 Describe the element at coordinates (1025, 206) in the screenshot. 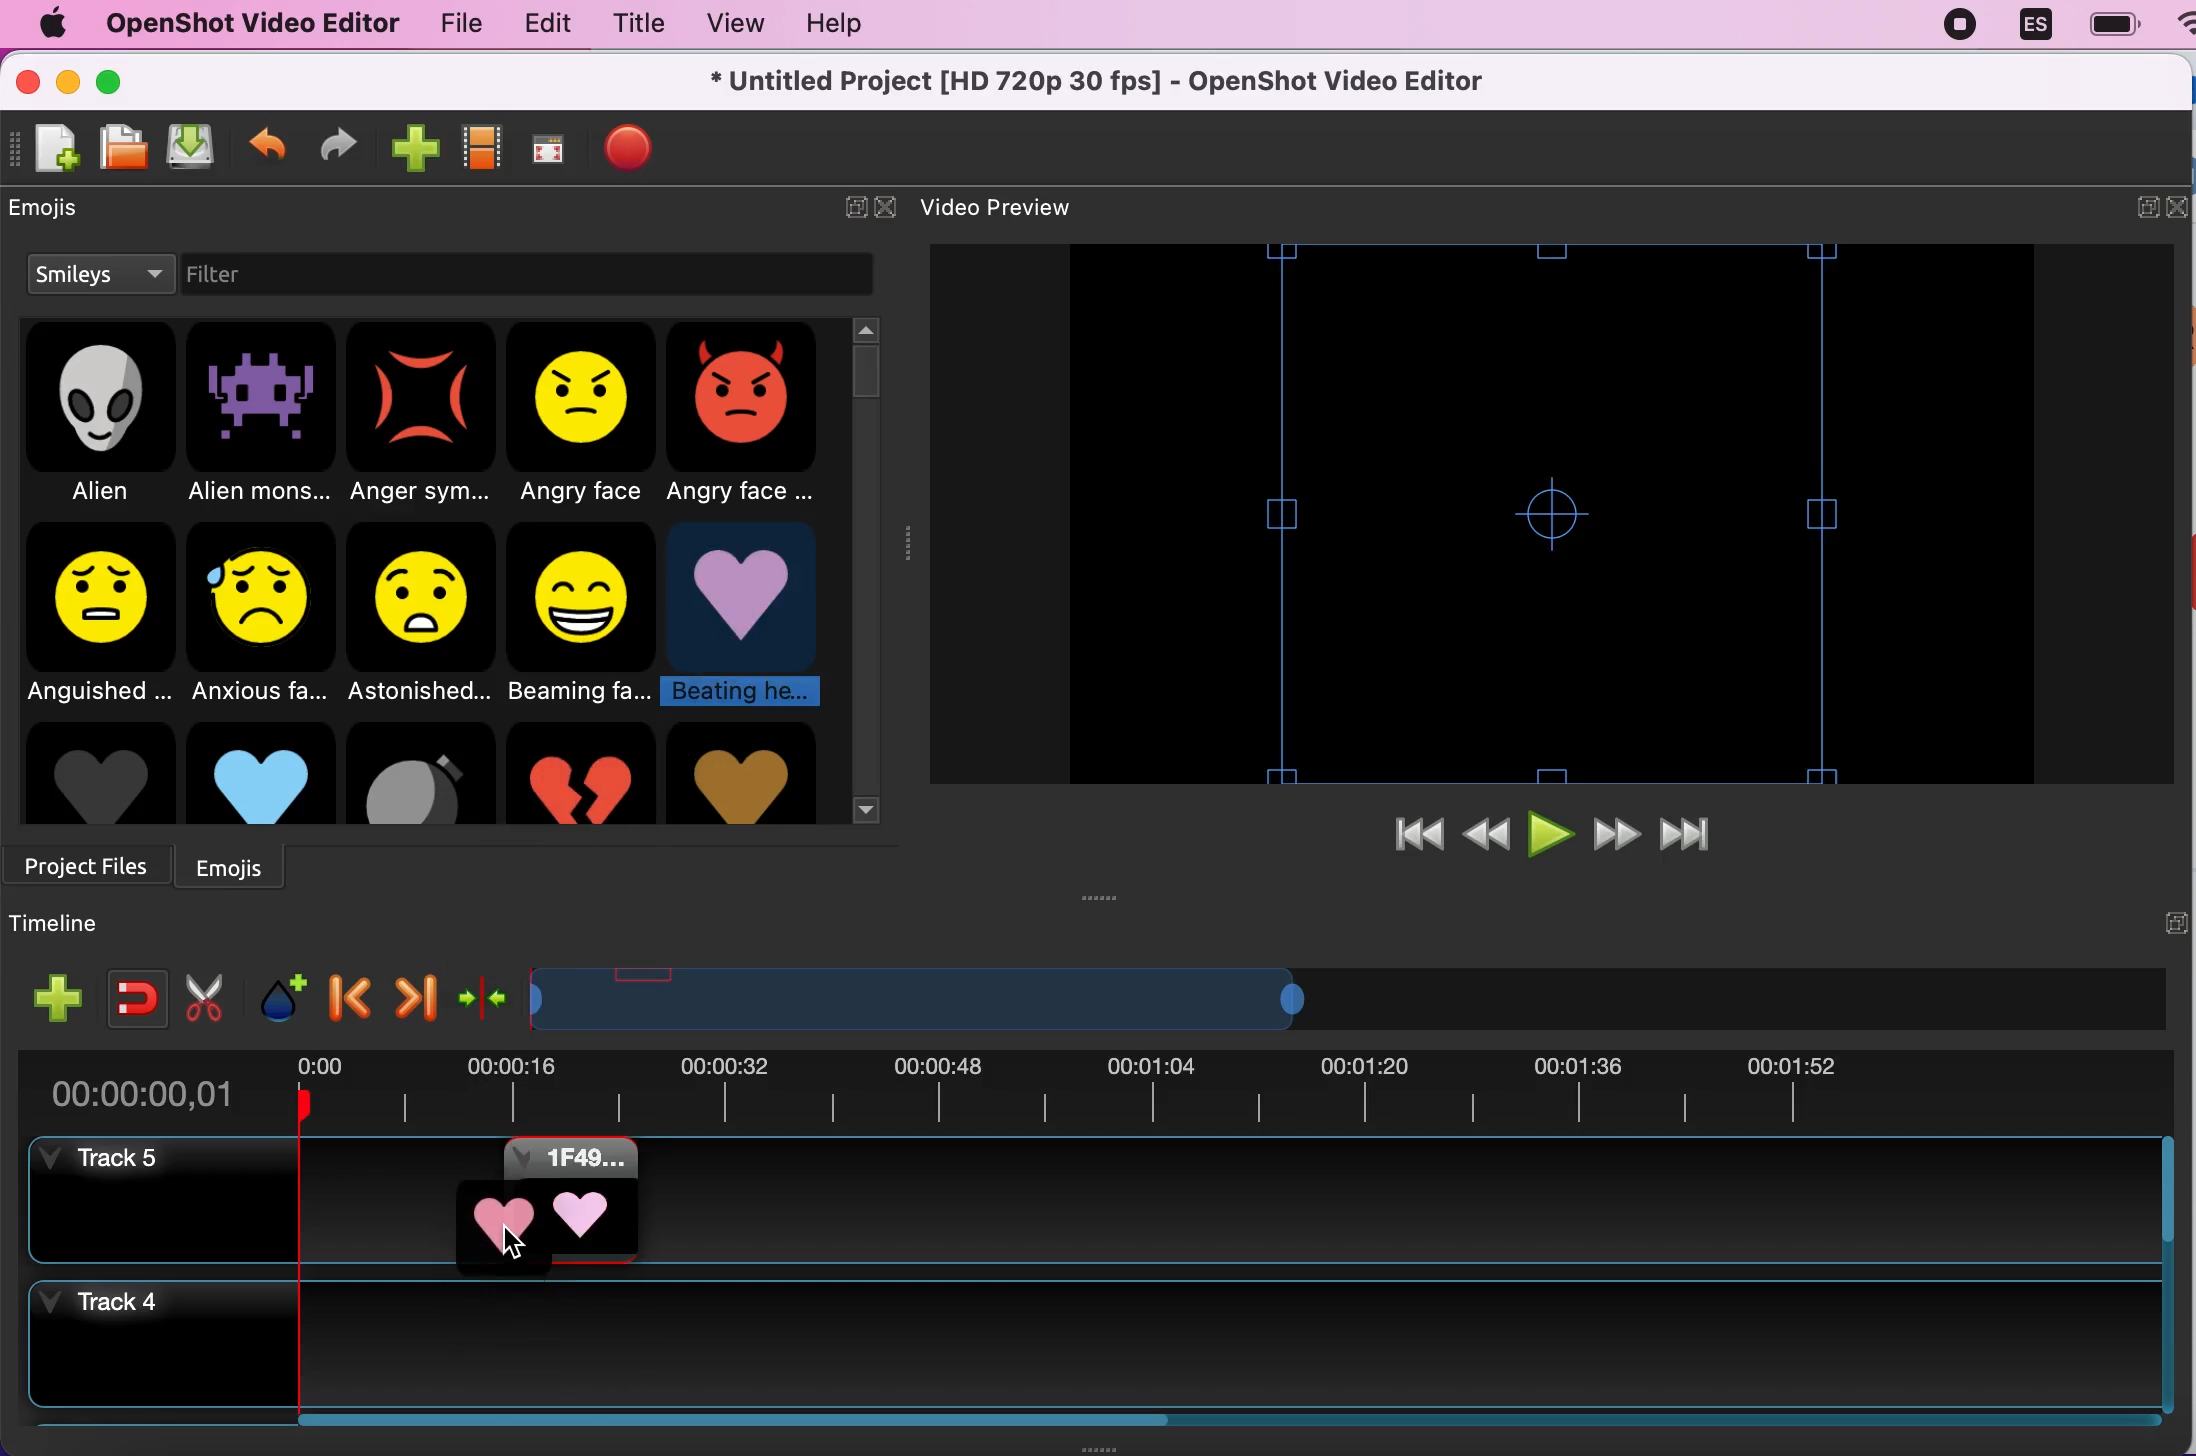

I see `video preview` at that location.